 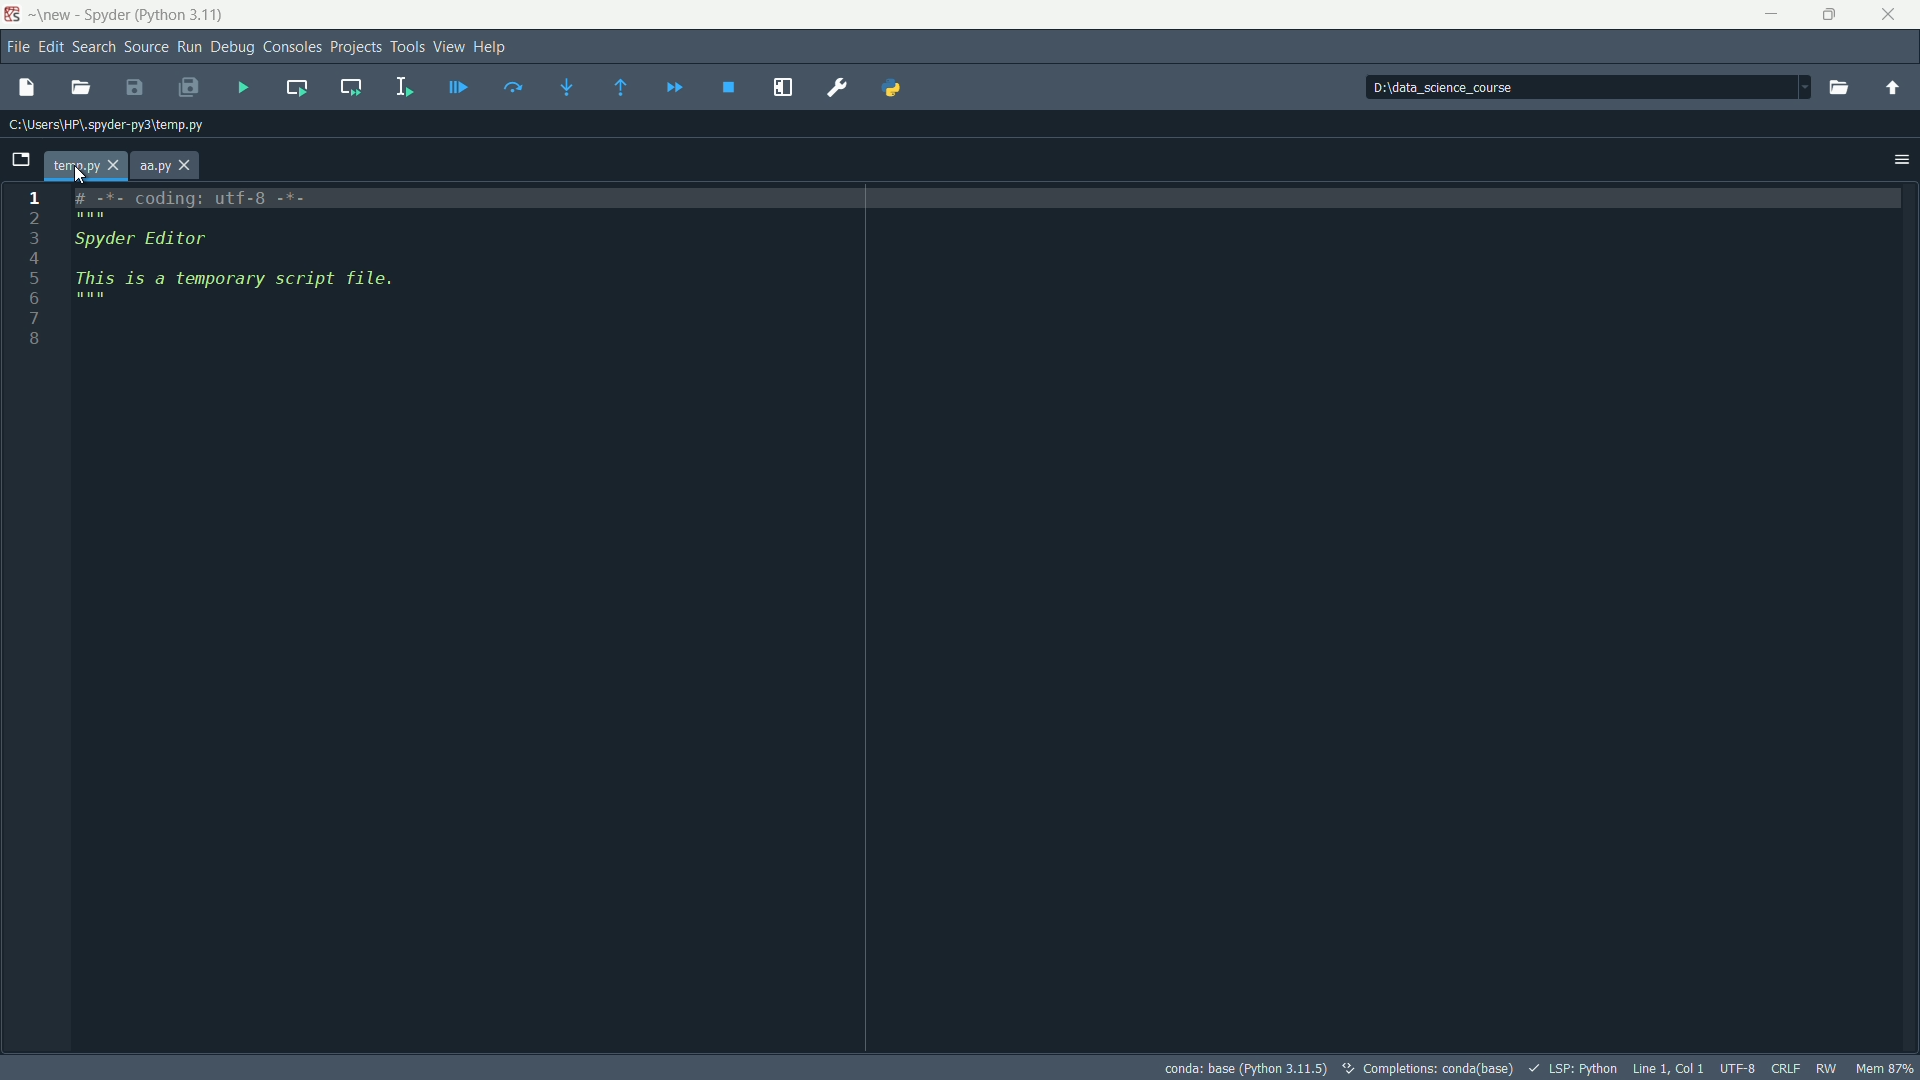 I want to click on cursor, so click(x=86, y=170).